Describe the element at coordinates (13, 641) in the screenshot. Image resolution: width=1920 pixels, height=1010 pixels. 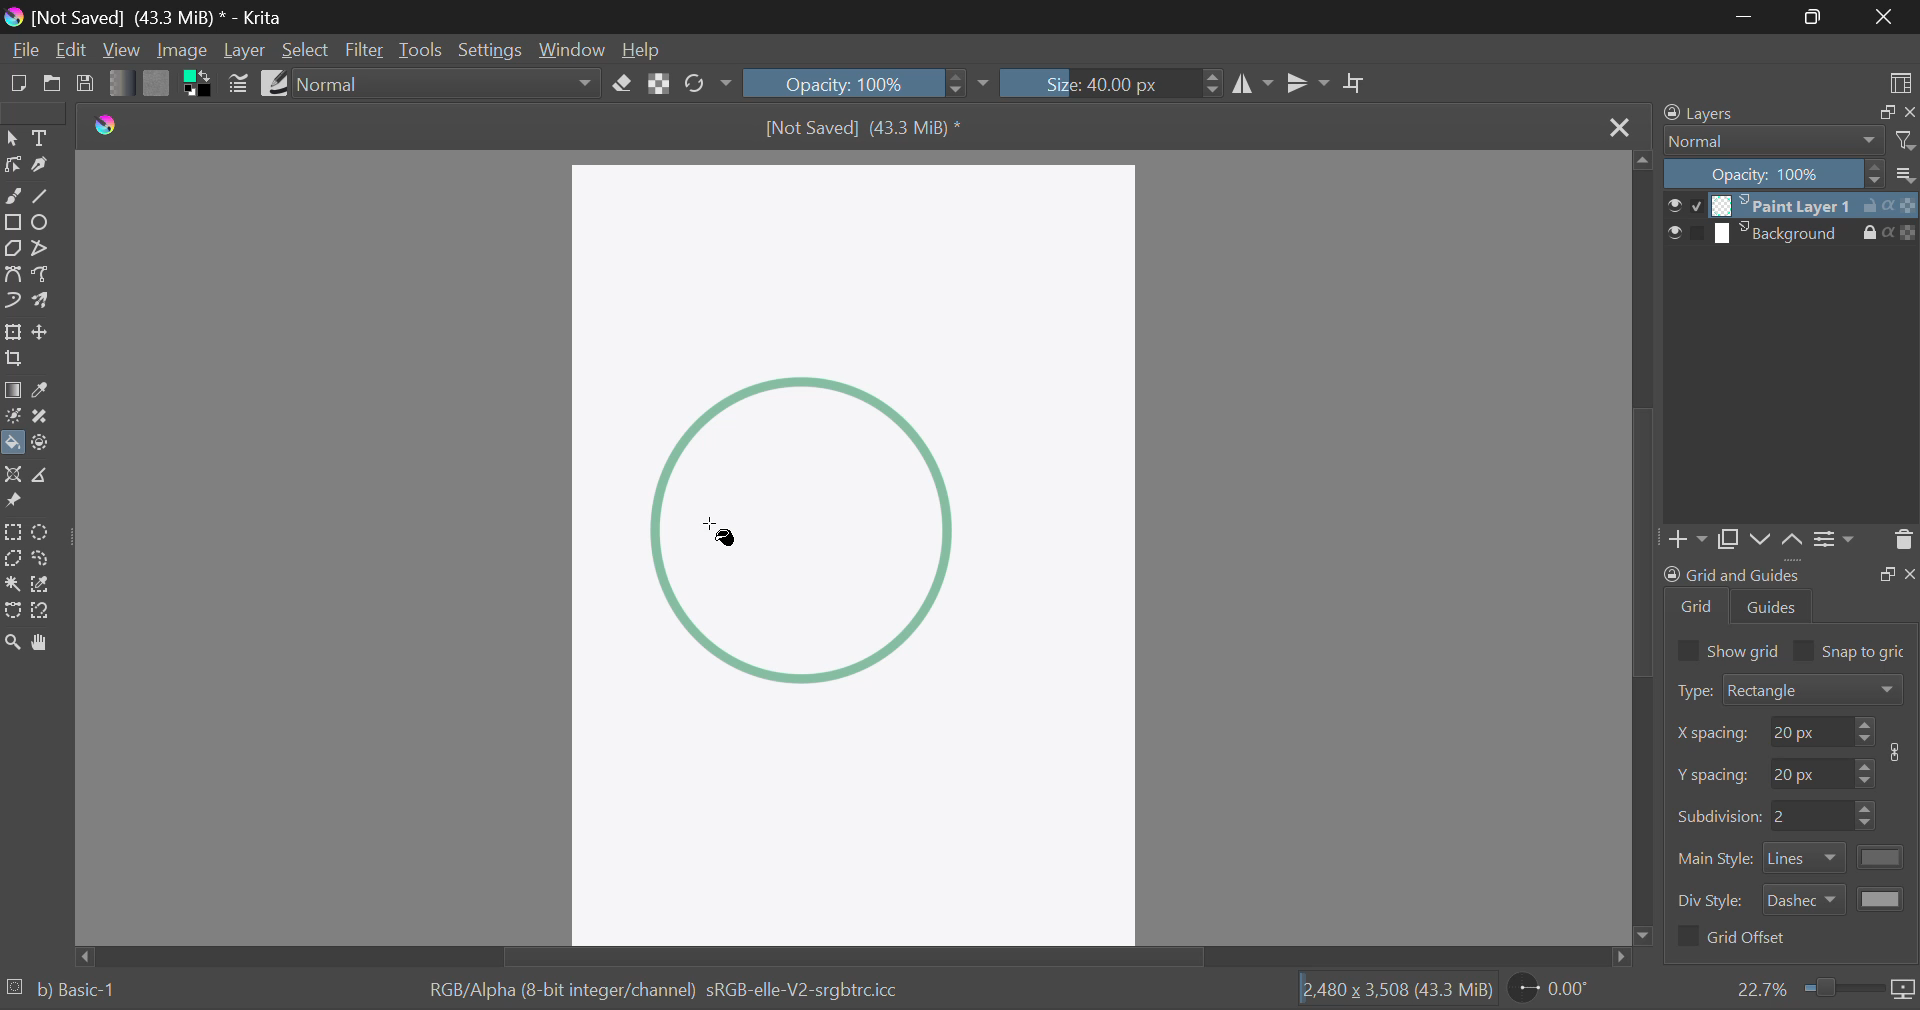
I see `Zoom` at that location.